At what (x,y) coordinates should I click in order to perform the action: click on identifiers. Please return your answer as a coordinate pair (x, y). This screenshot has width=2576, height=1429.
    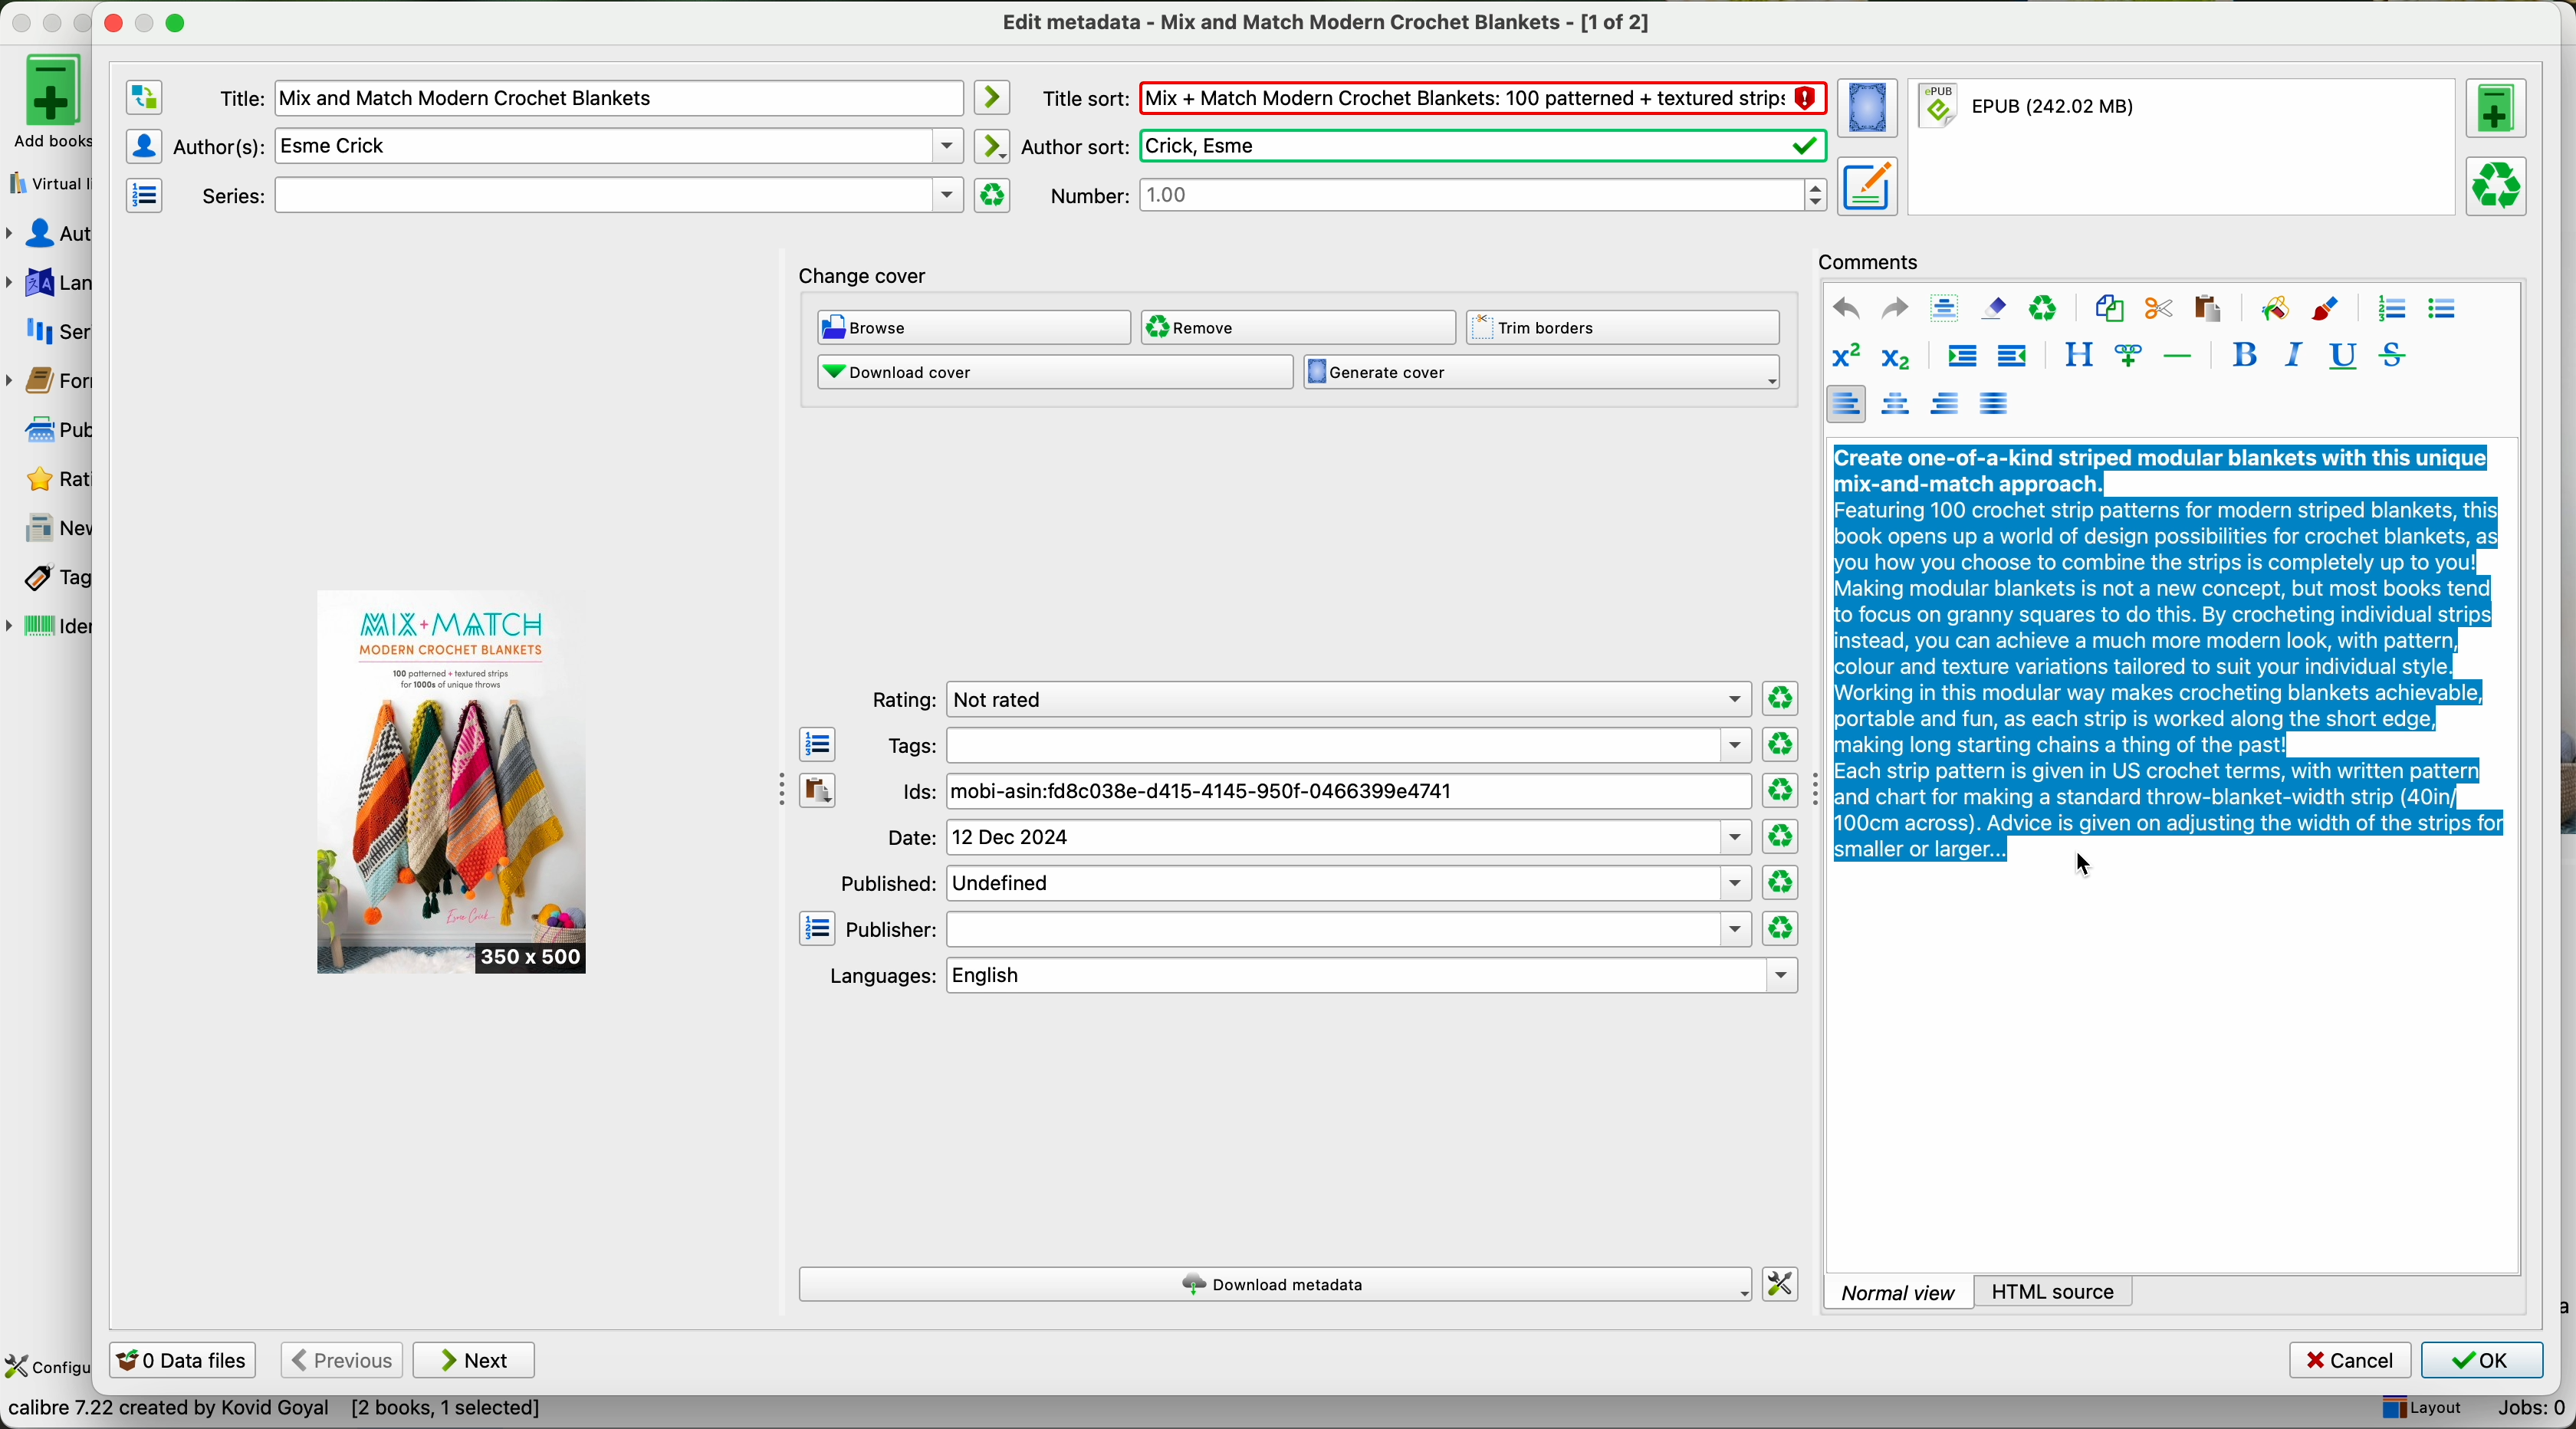
    Looking at the image, I should click on (50, 628).